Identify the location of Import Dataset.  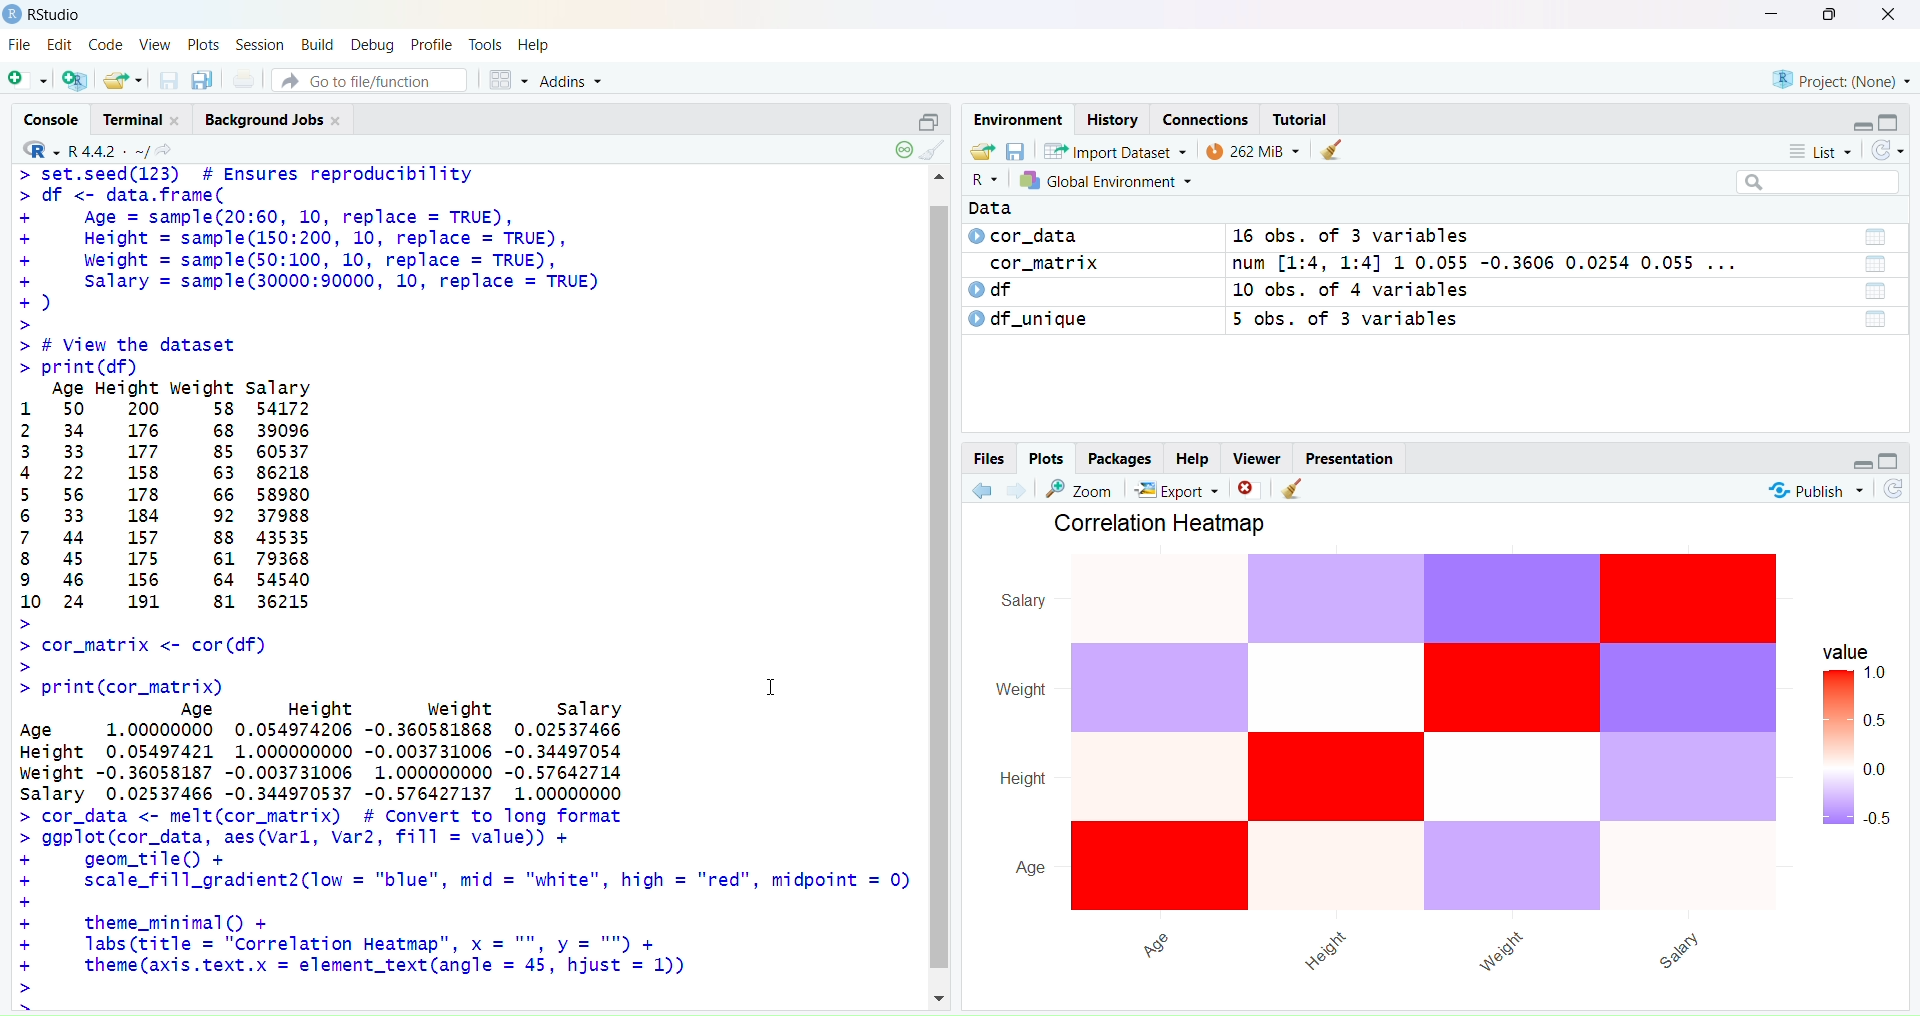
(1115, 150).